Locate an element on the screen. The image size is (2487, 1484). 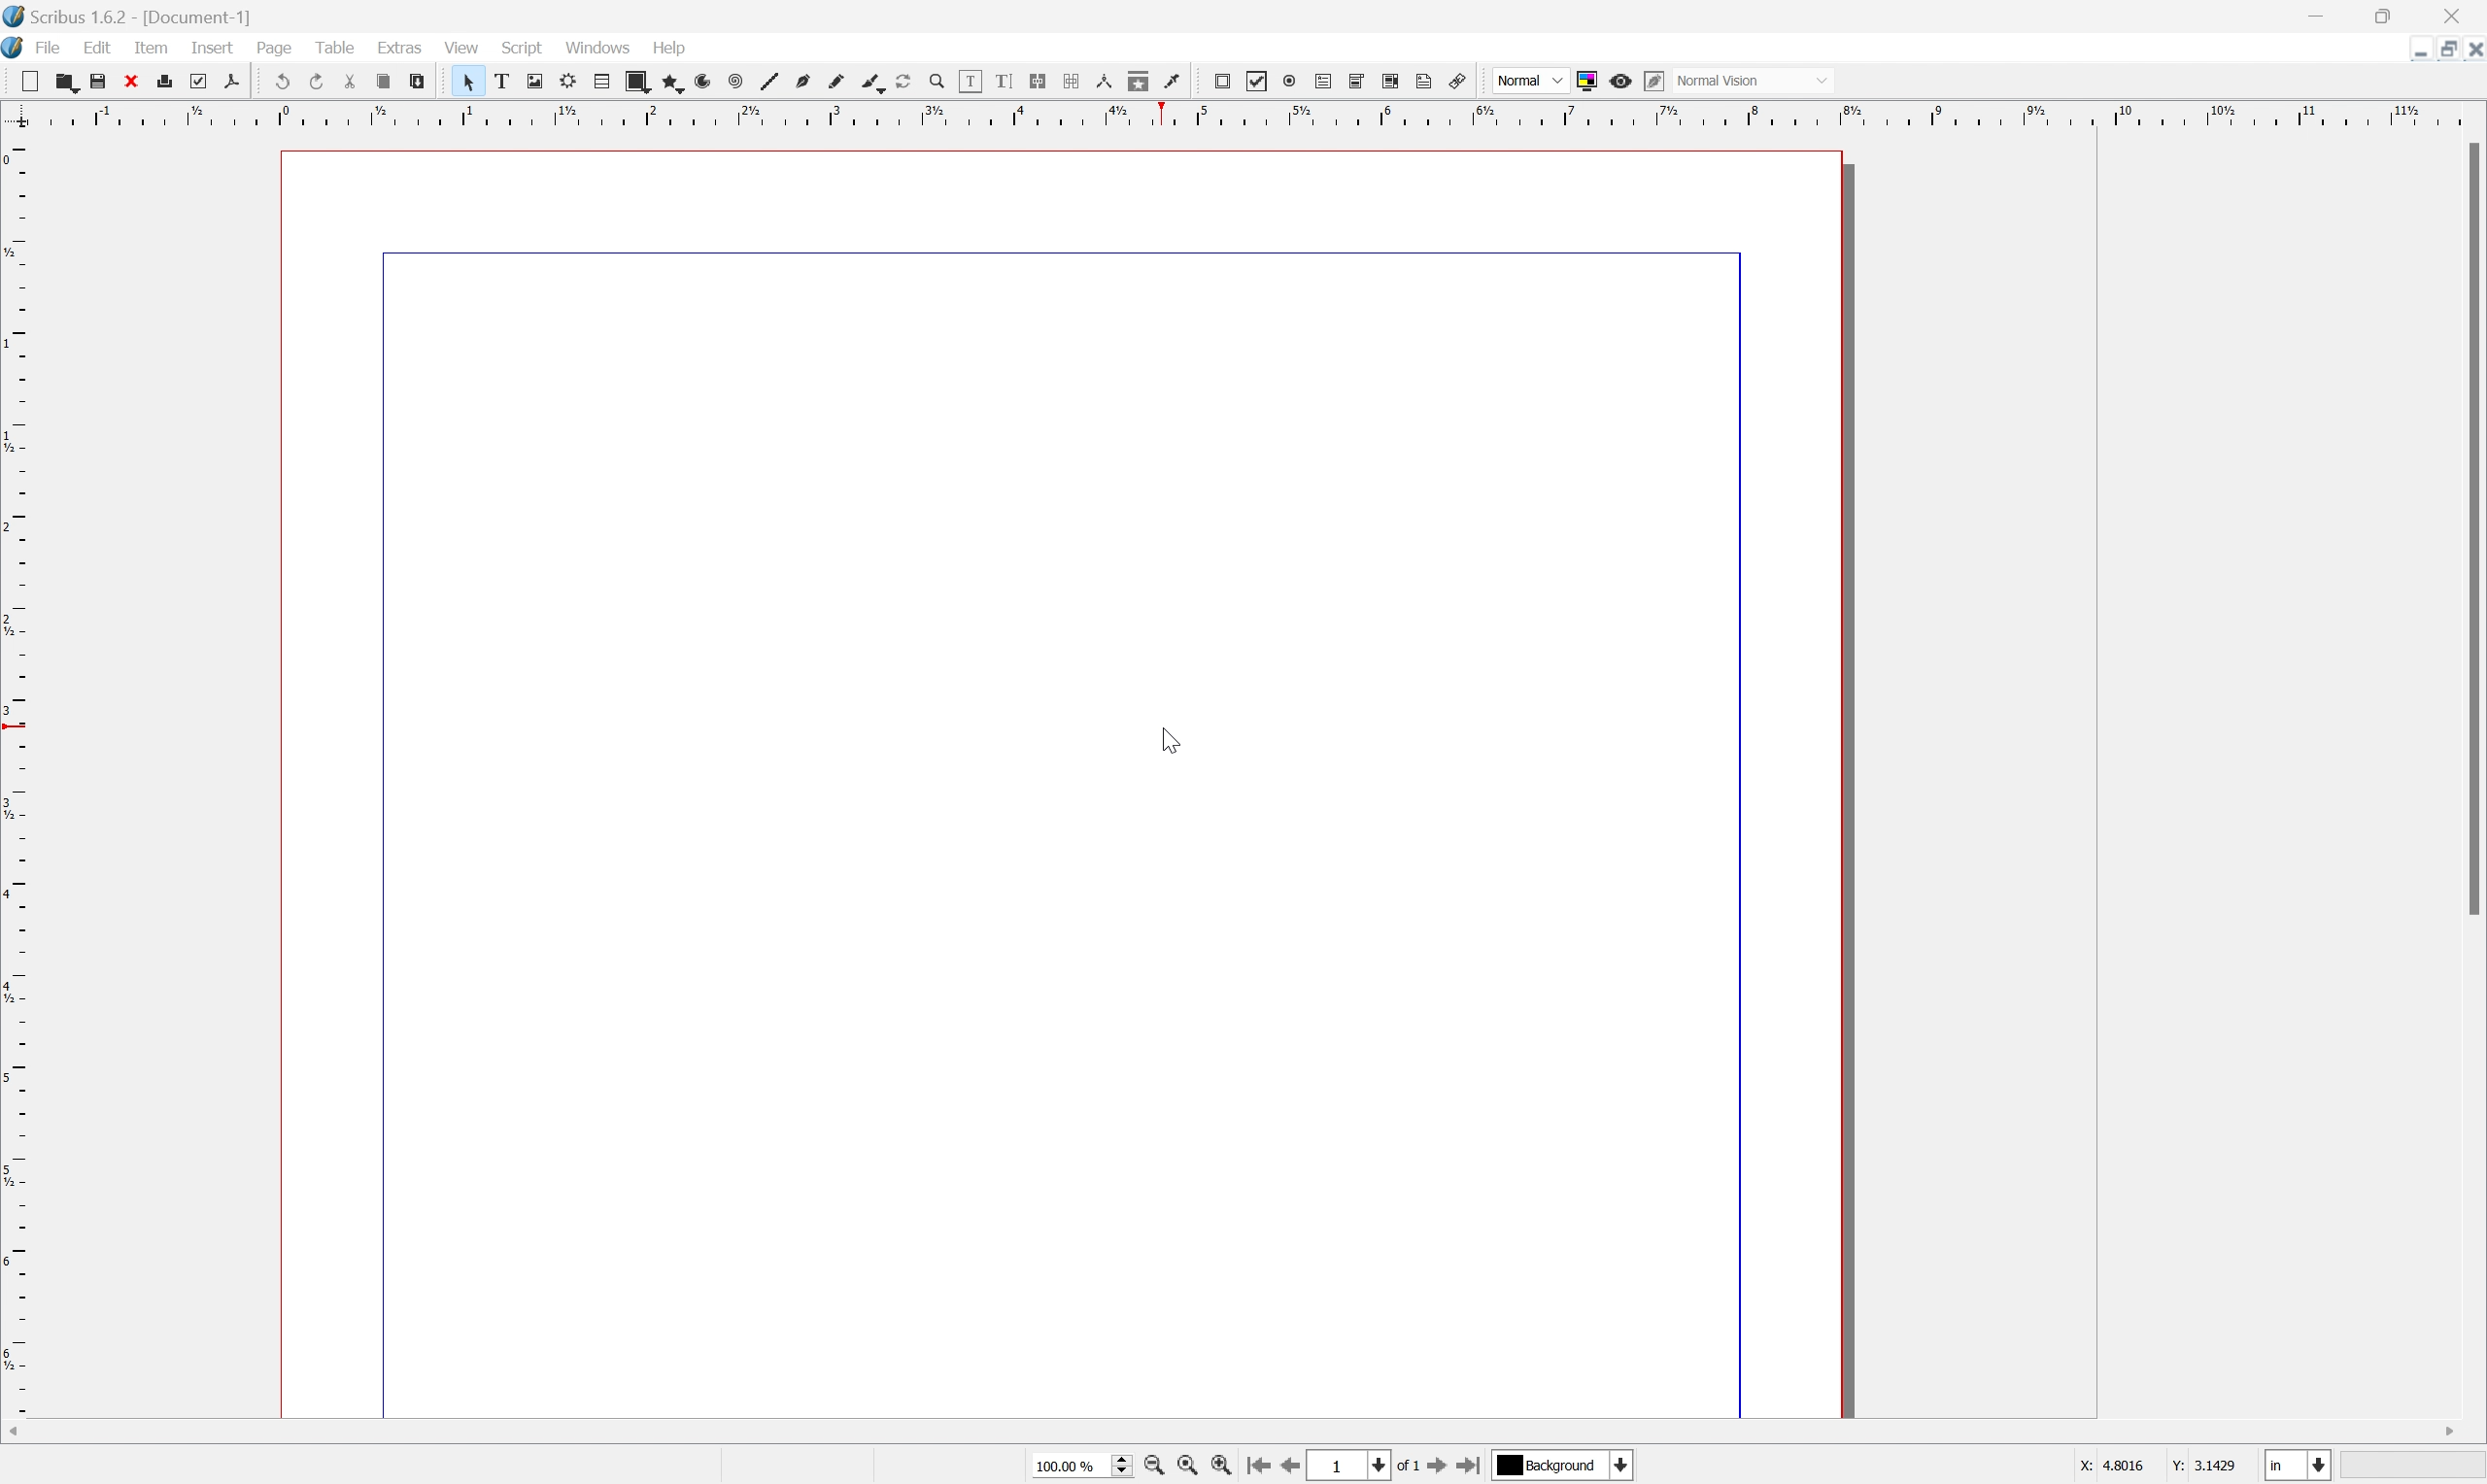
go to next page is located at coordinates (1432, 1469).